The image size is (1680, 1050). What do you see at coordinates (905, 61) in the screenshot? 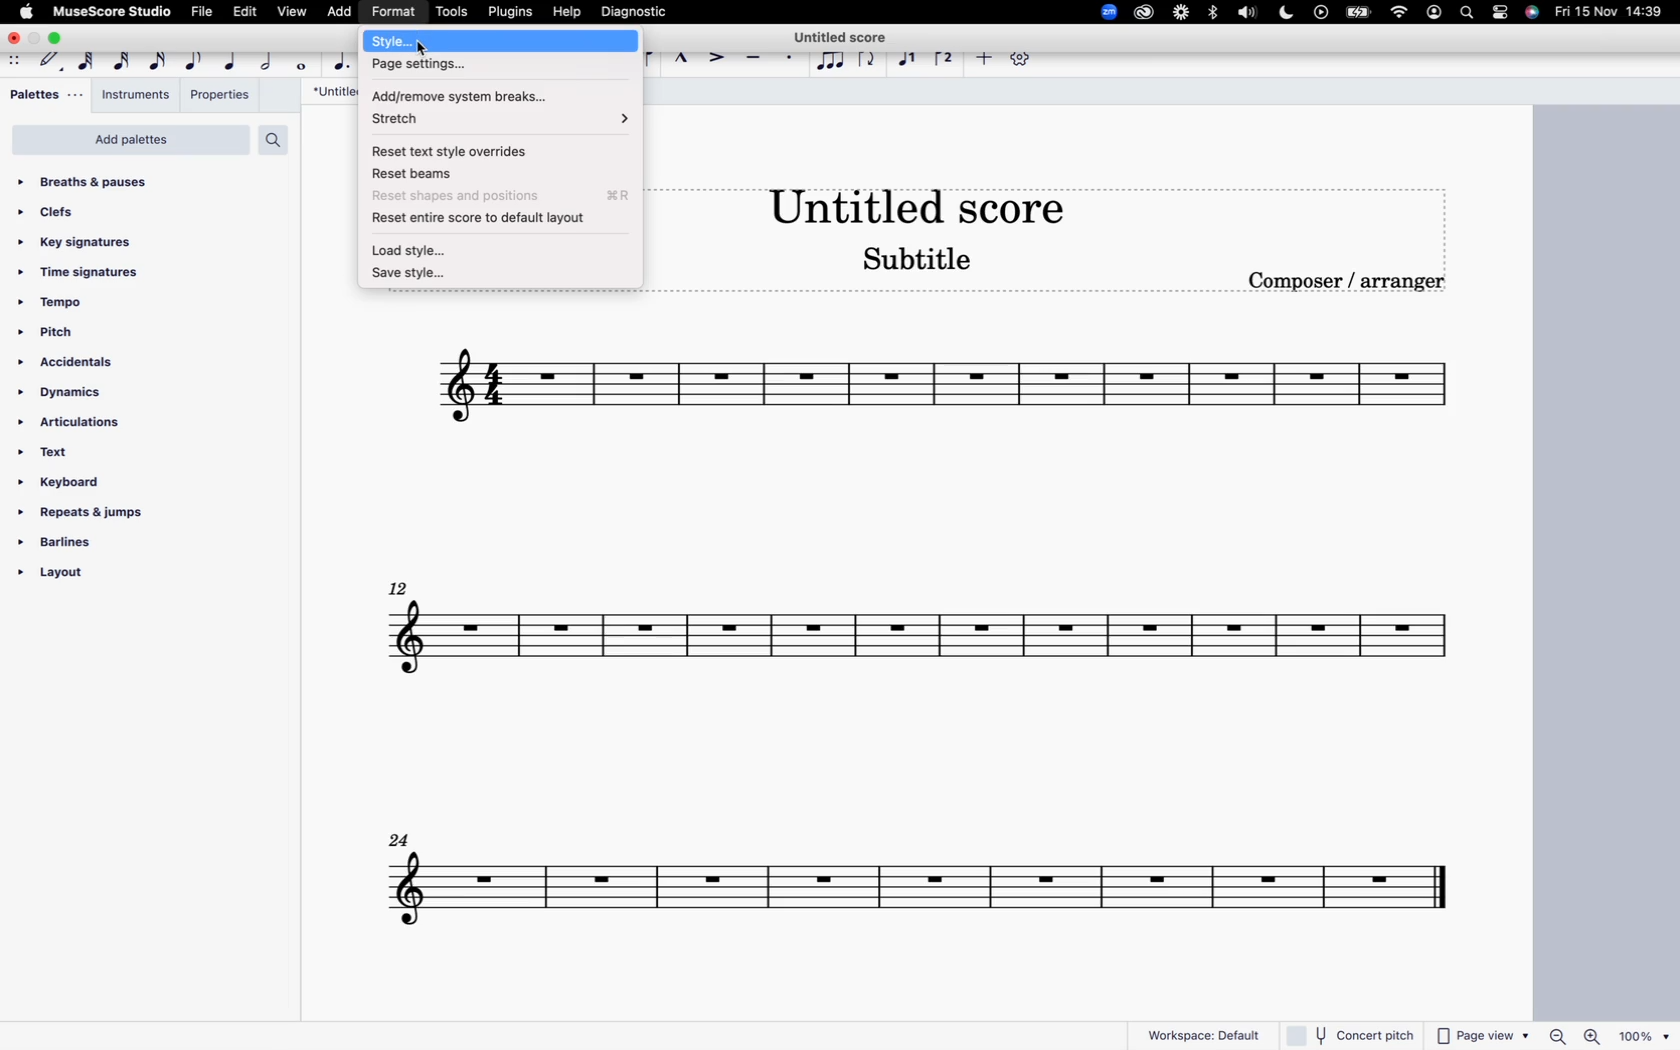
I see `voice 1` at bounding box center [905, 61].